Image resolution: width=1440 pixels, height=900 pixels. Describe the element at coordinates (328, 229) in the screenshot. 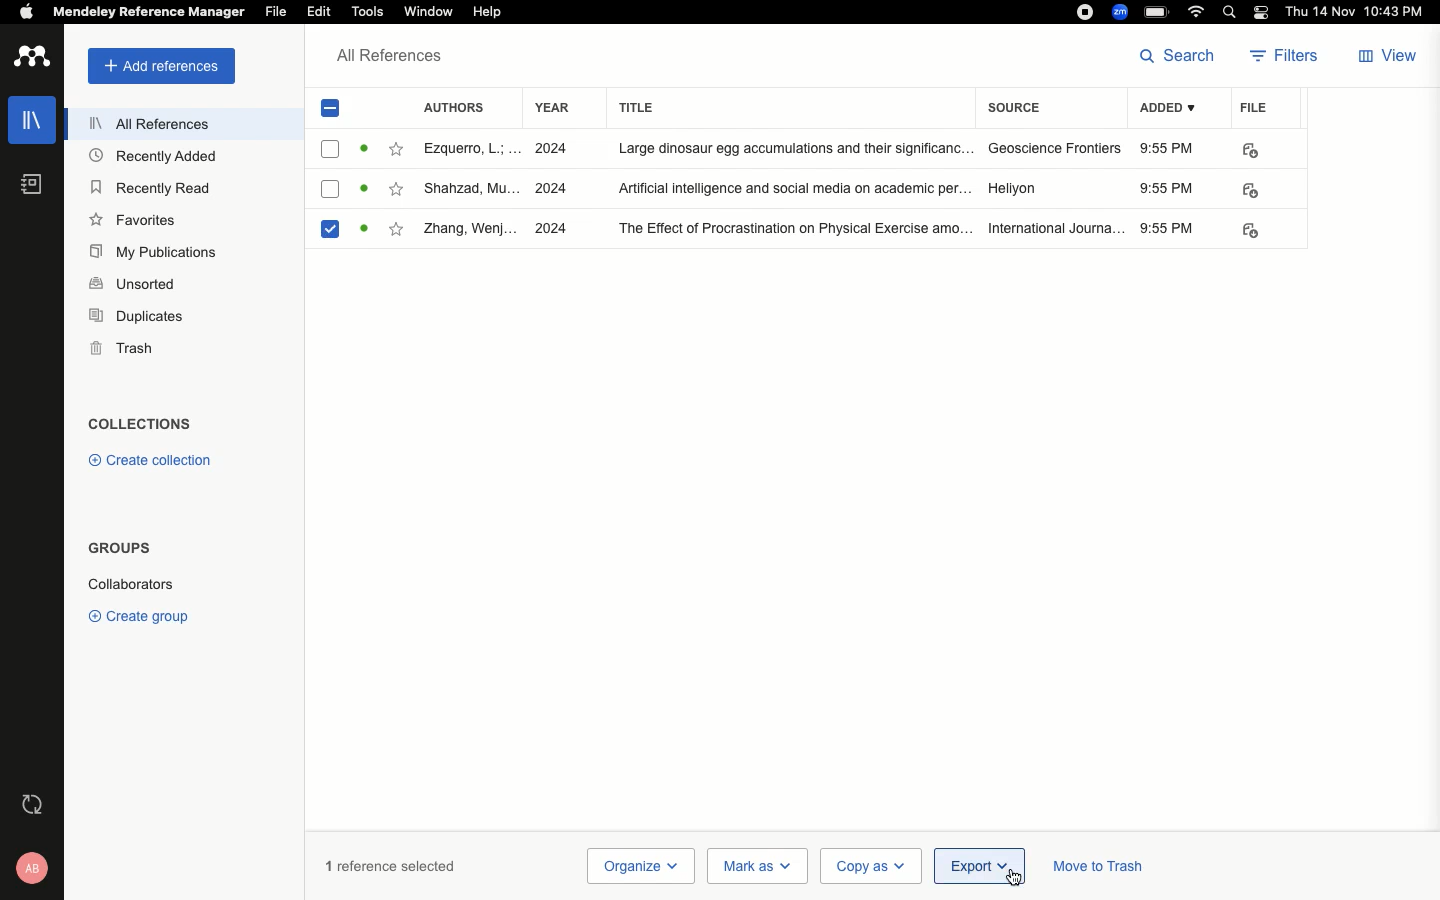

I see `Selected citation` at that location.